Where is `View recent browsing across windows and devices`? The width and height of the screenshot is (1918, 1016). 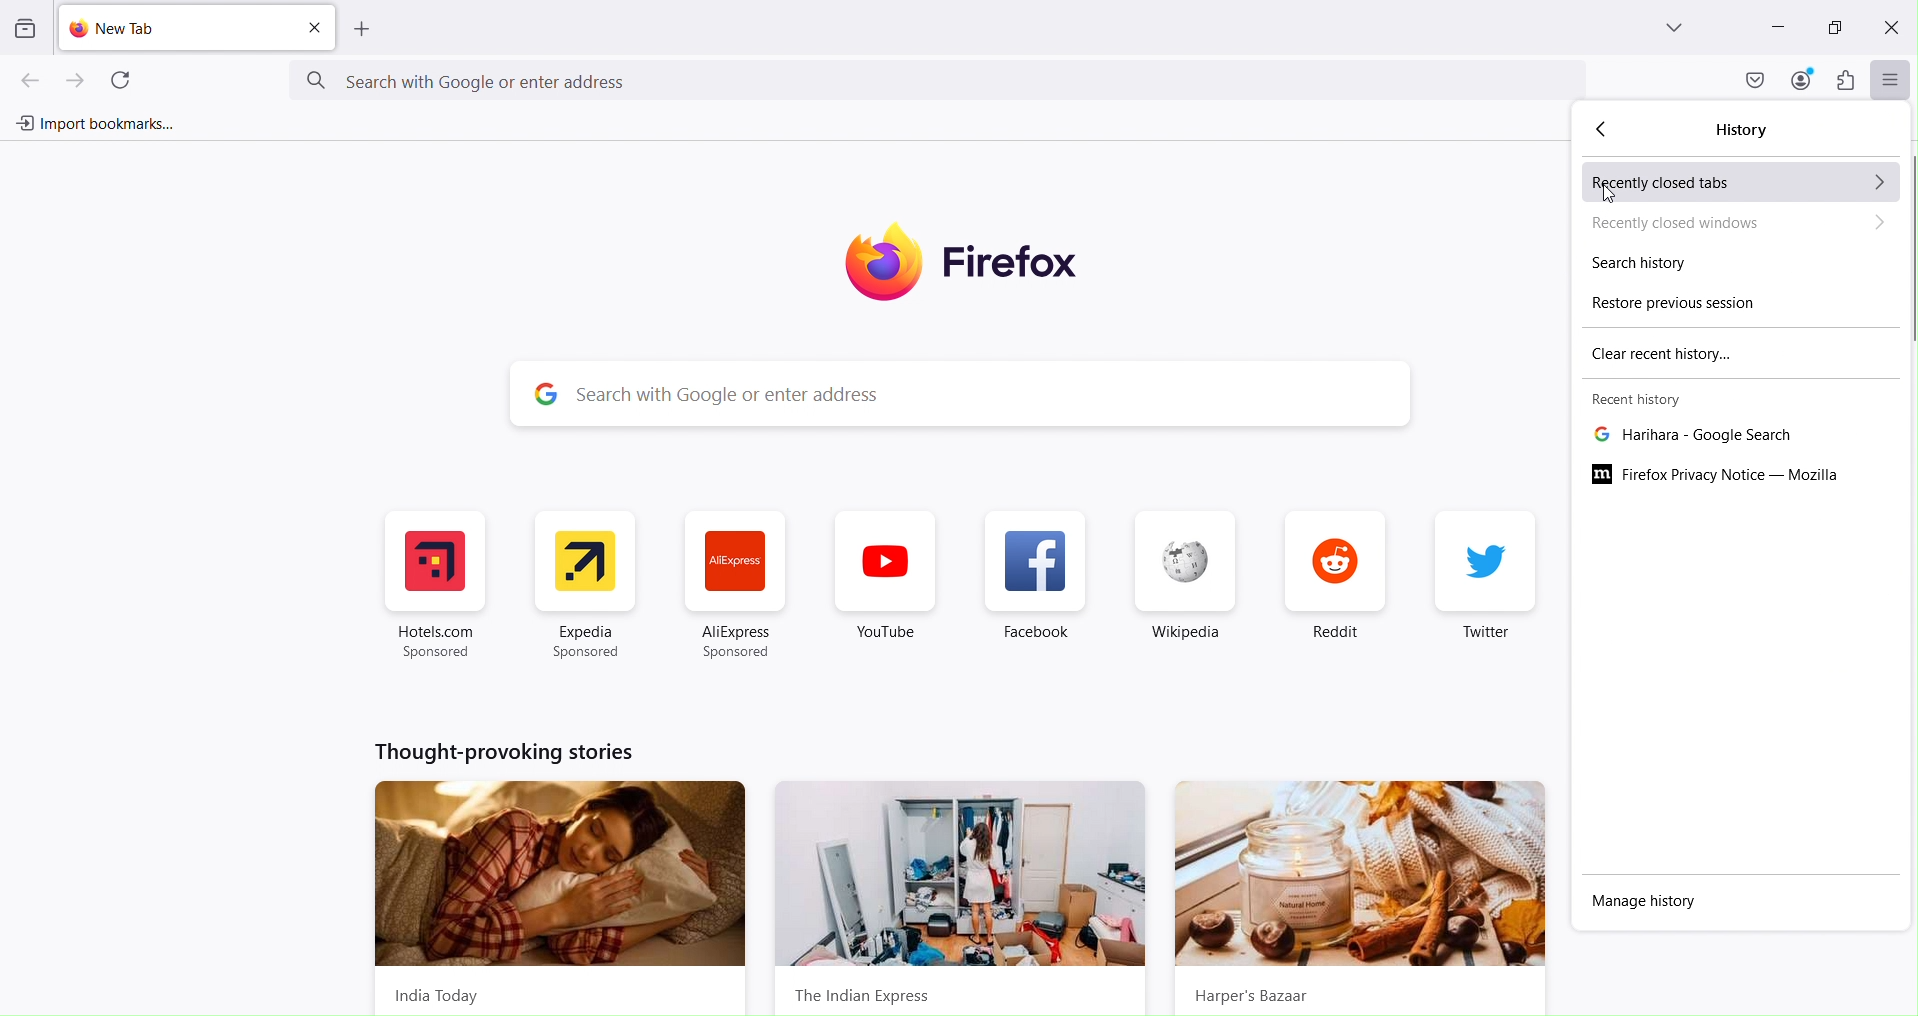
View recent browsing across windows and devices is located at coordinates (23, 30).